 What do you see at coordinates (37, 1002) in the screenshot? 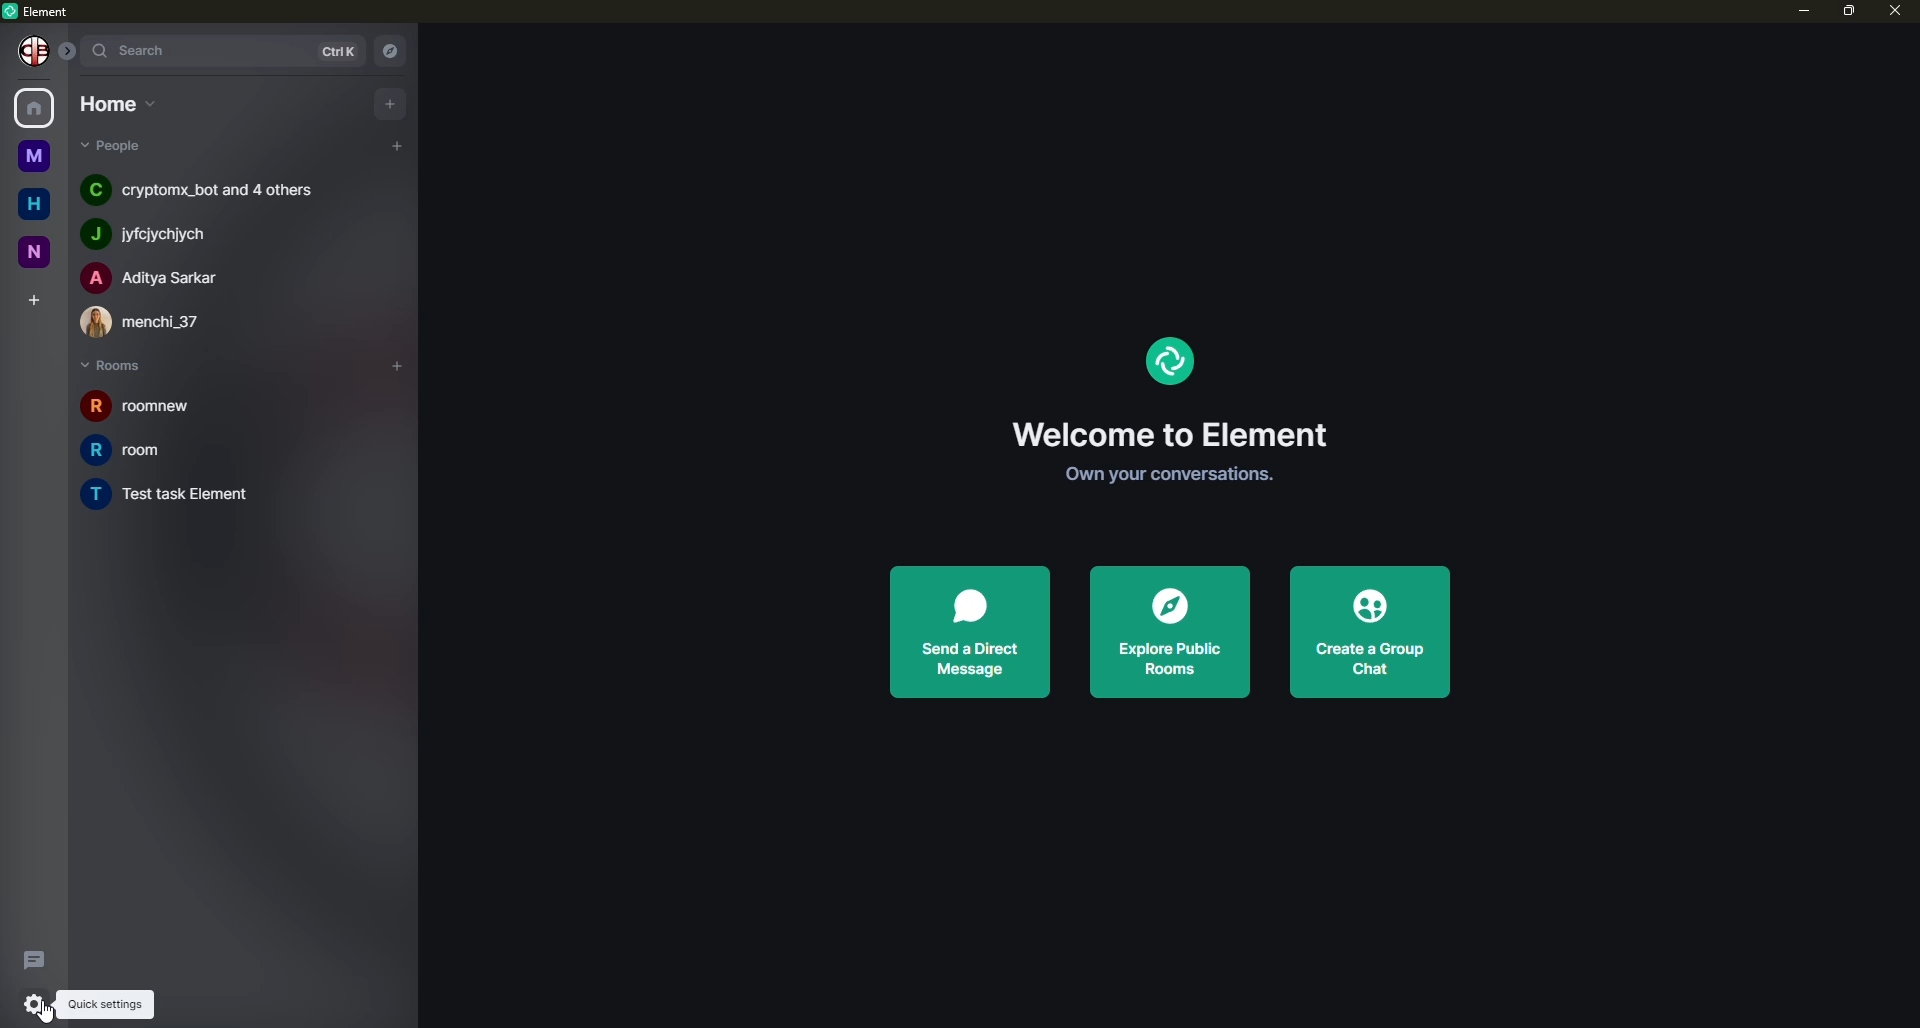
I see `quick settings` at bounding box center [37, 1002].